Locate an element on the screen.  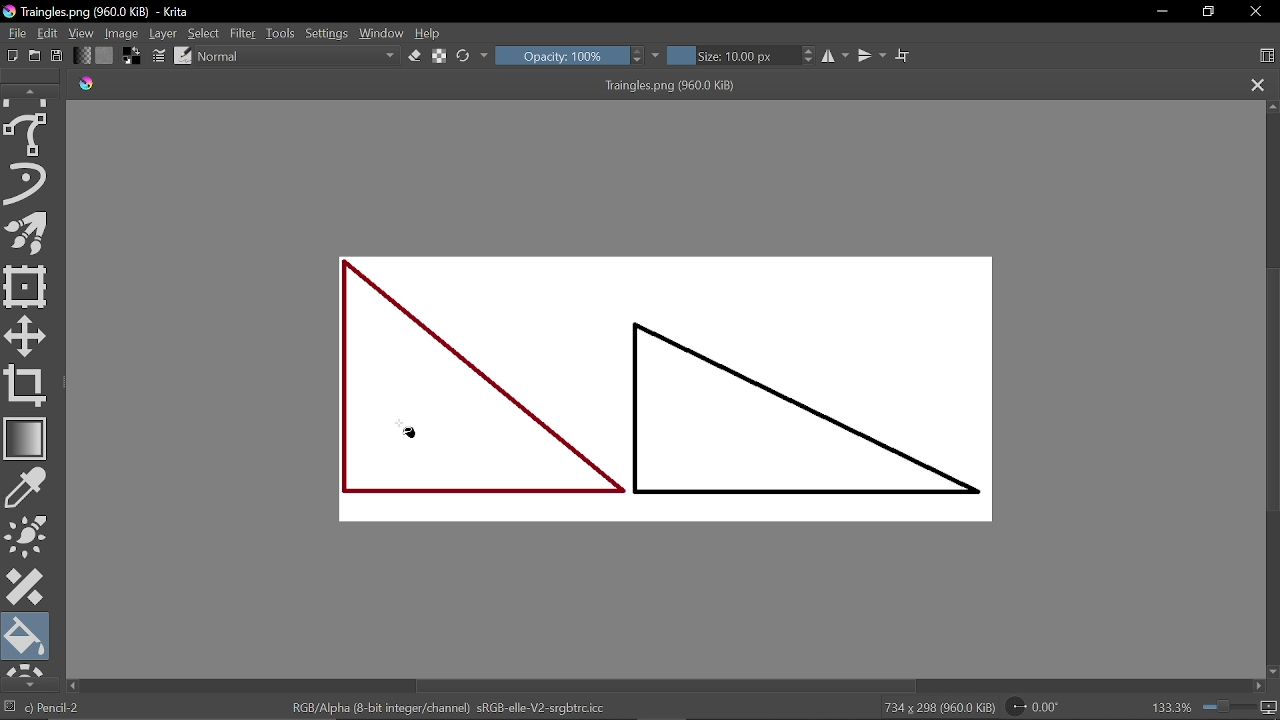
Fill pattern is located at coordinates (105, 55).